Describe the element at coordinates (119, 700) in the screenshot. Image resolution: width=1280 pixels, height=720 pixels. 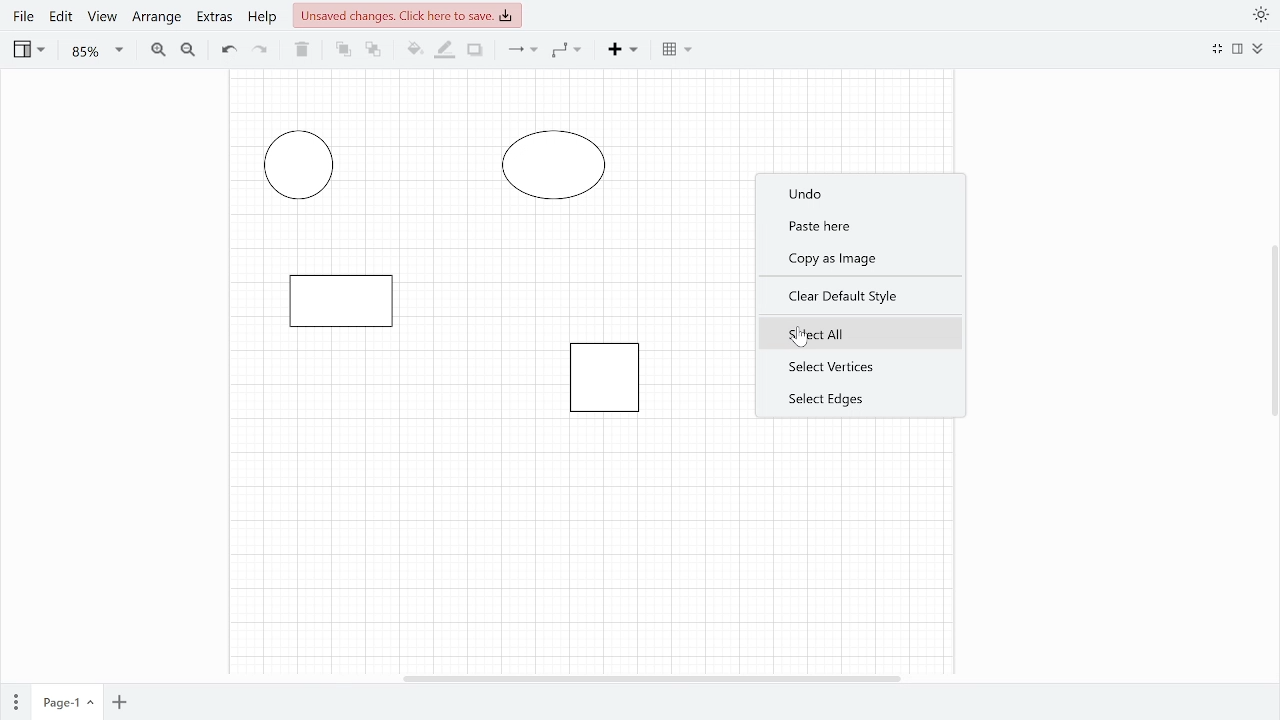
I see `Add page` at that location.